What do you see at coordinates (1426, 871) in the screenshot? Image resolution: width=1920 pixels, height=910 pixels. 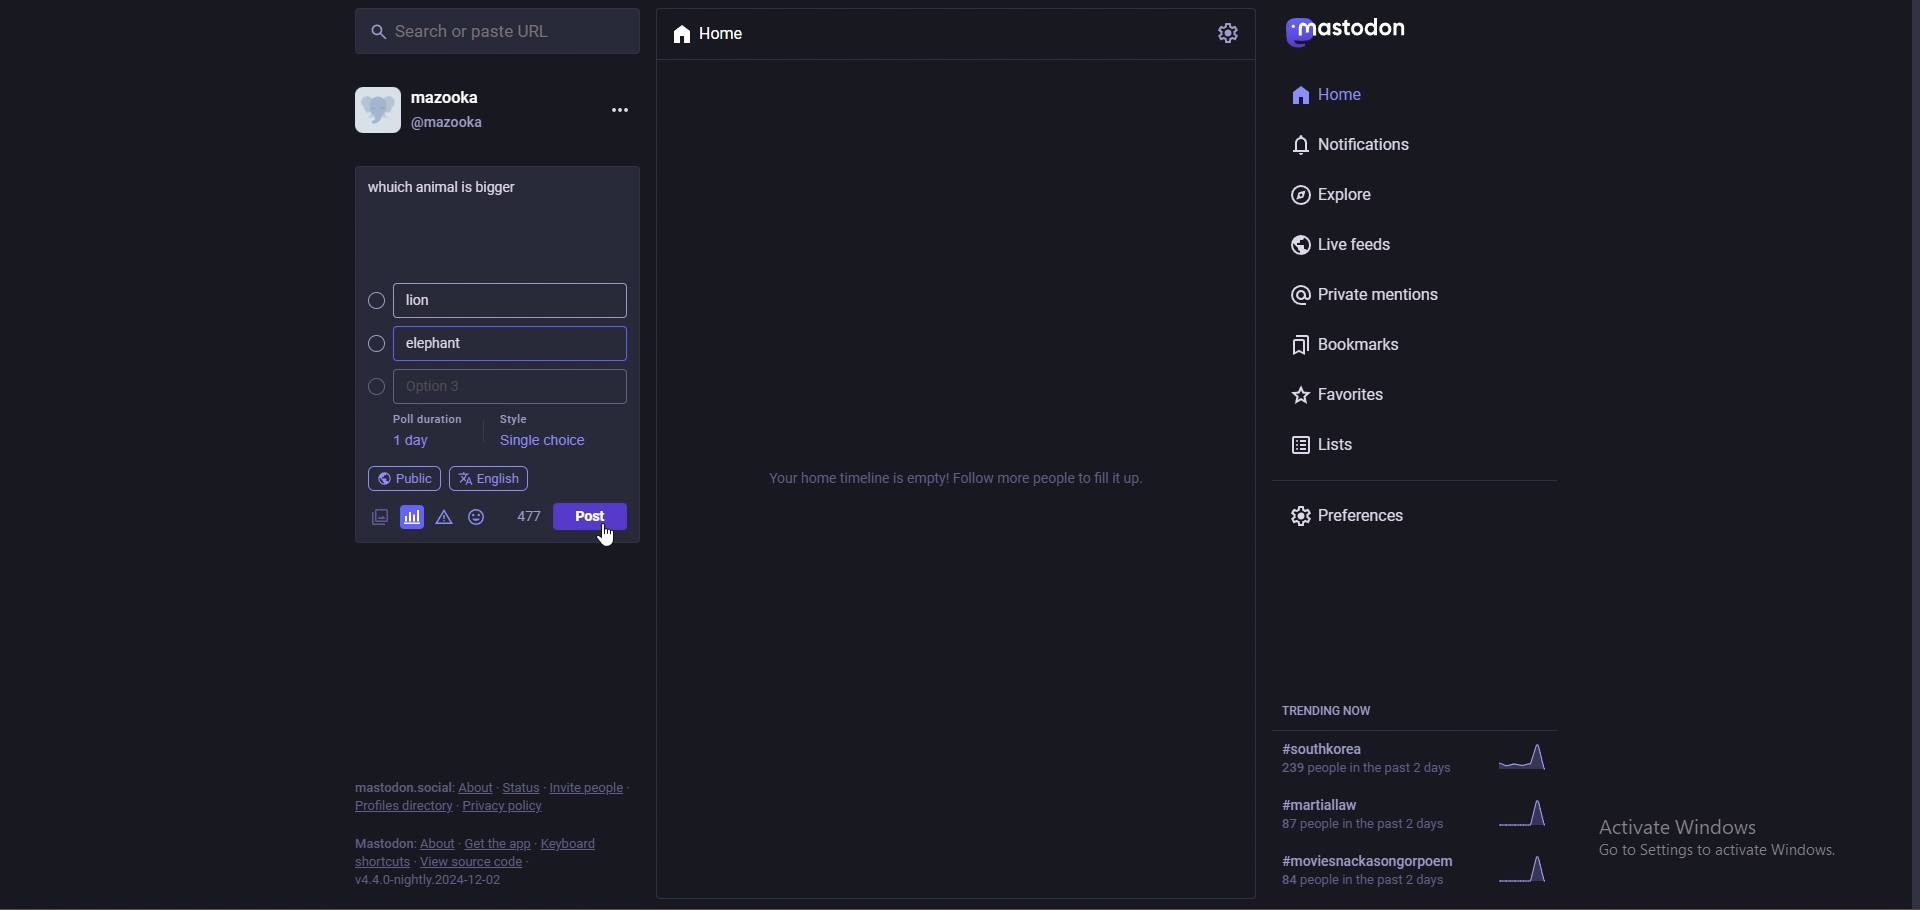 I see `#moviesnackasongorpoem` at bounding box center [1426, 871].